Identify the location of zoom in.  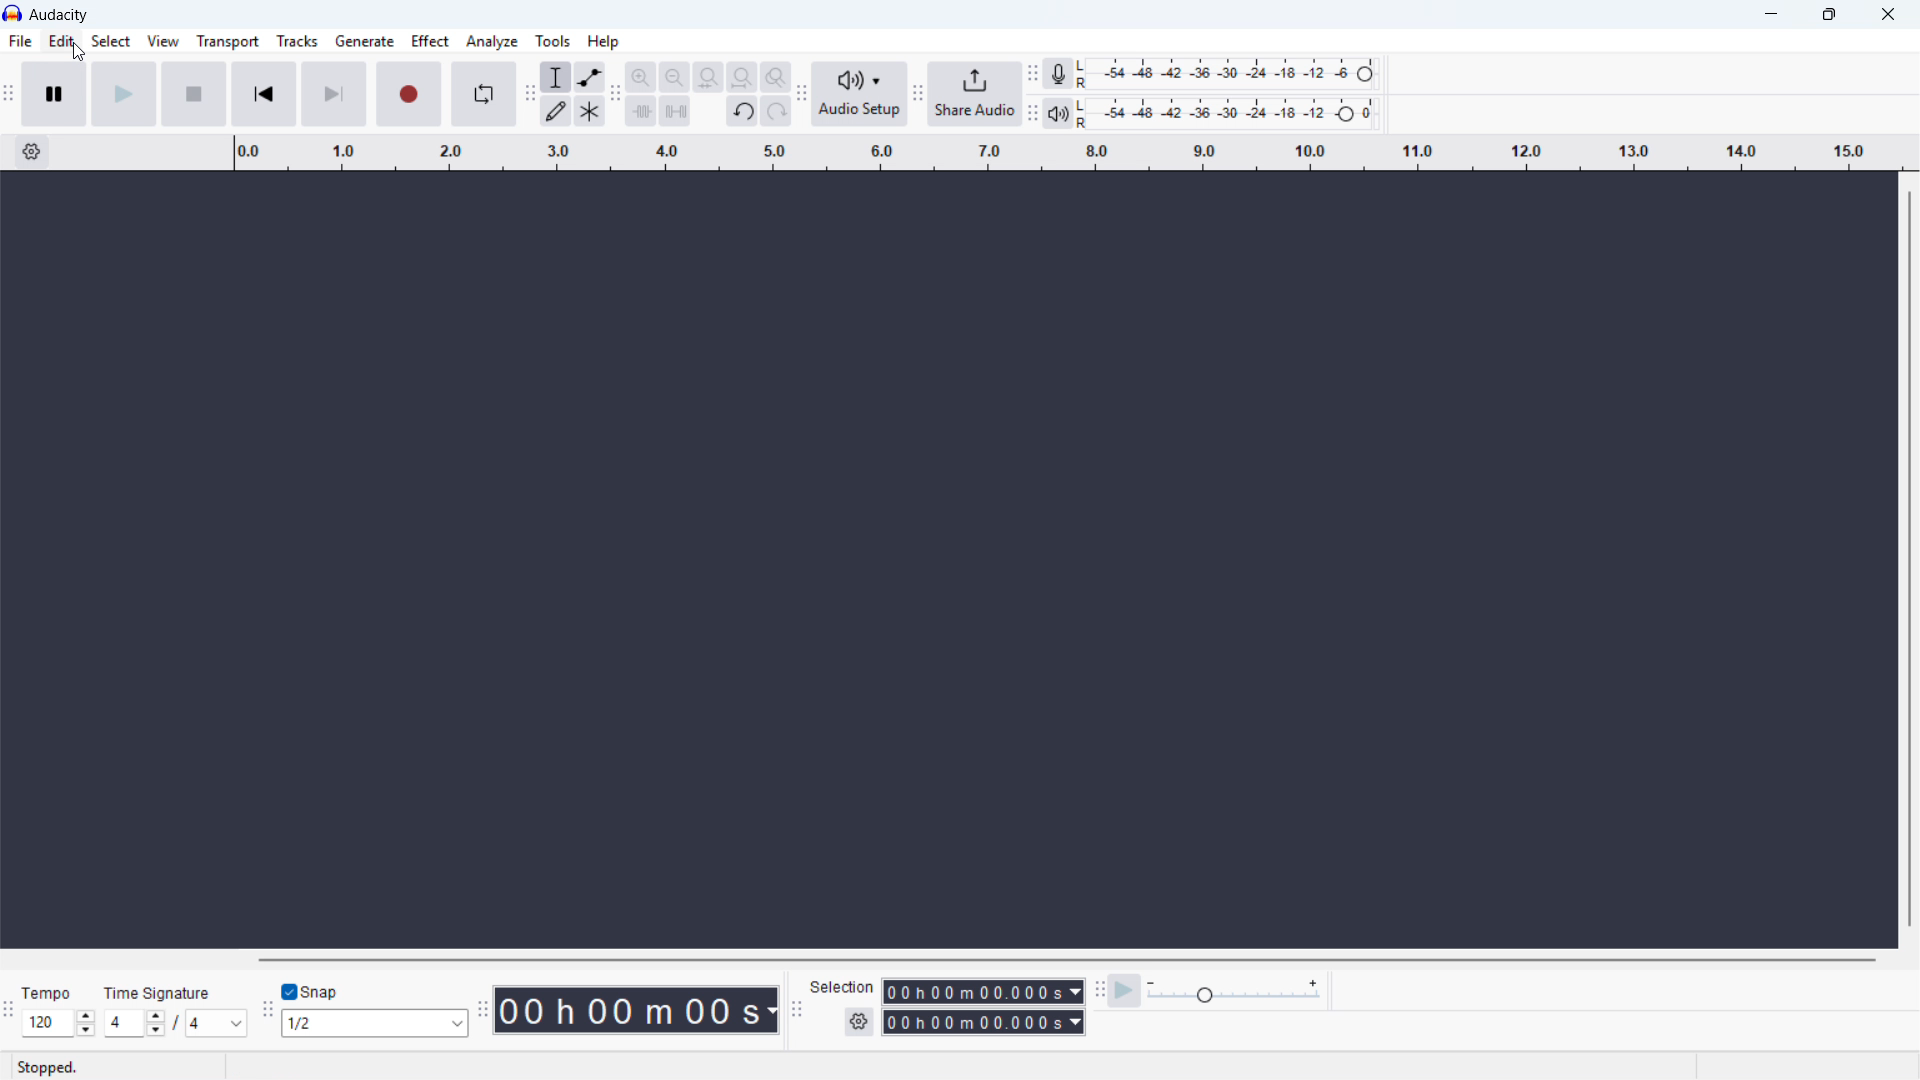
(641, 76).